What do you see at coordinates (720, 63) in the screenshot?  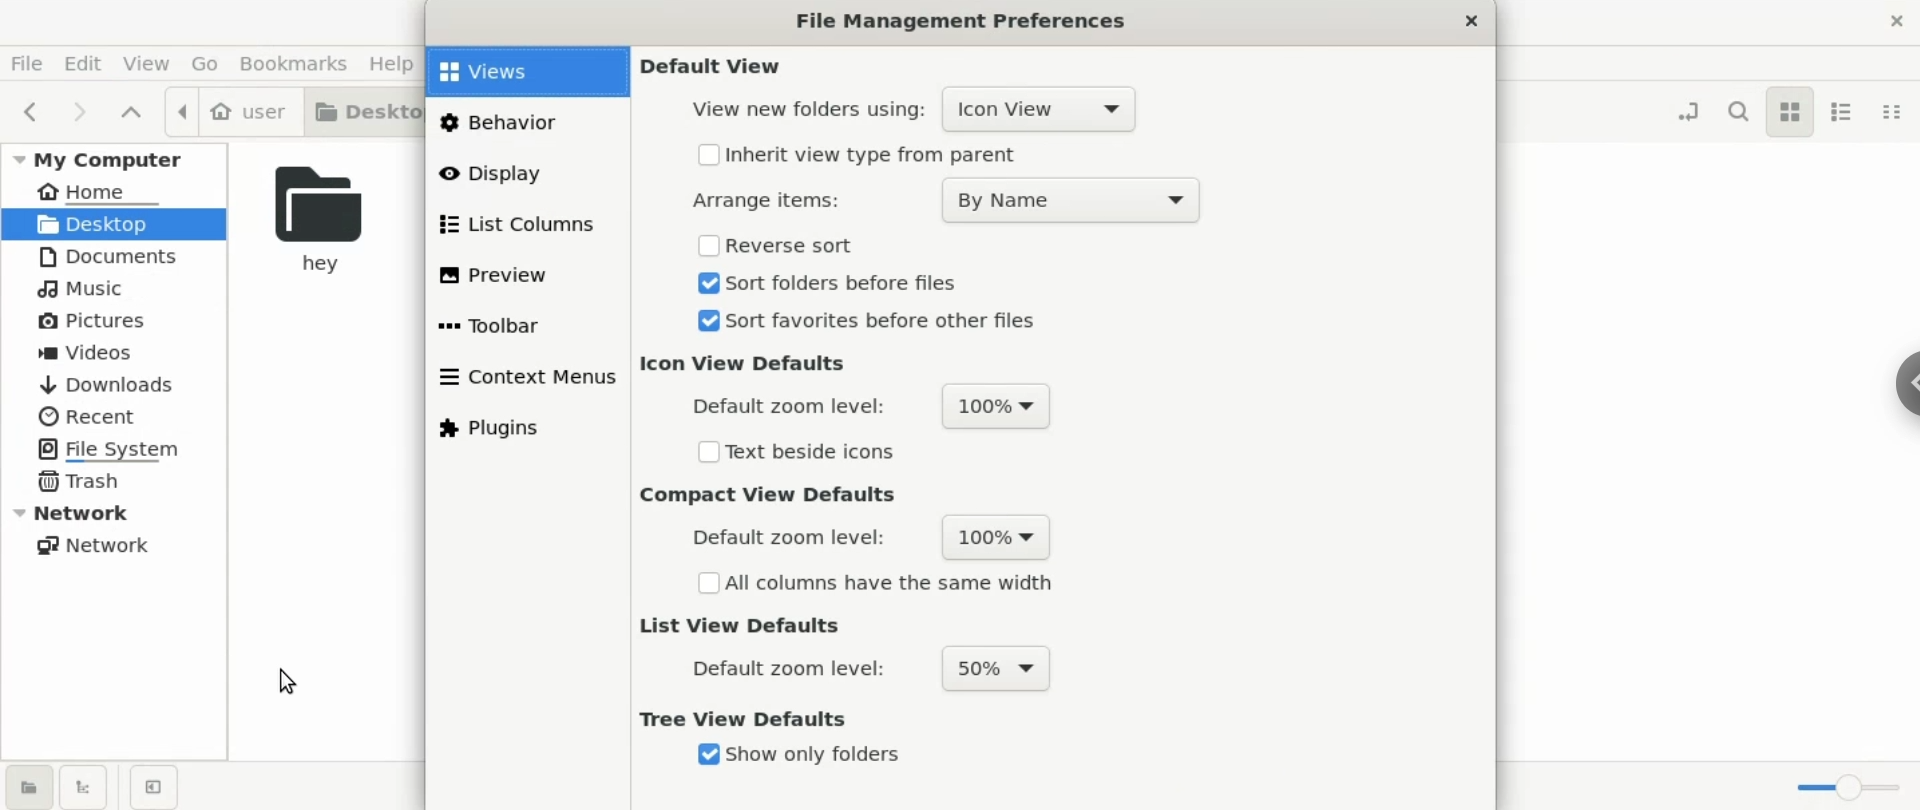 I see `default view` at bounding box center [720, 63].